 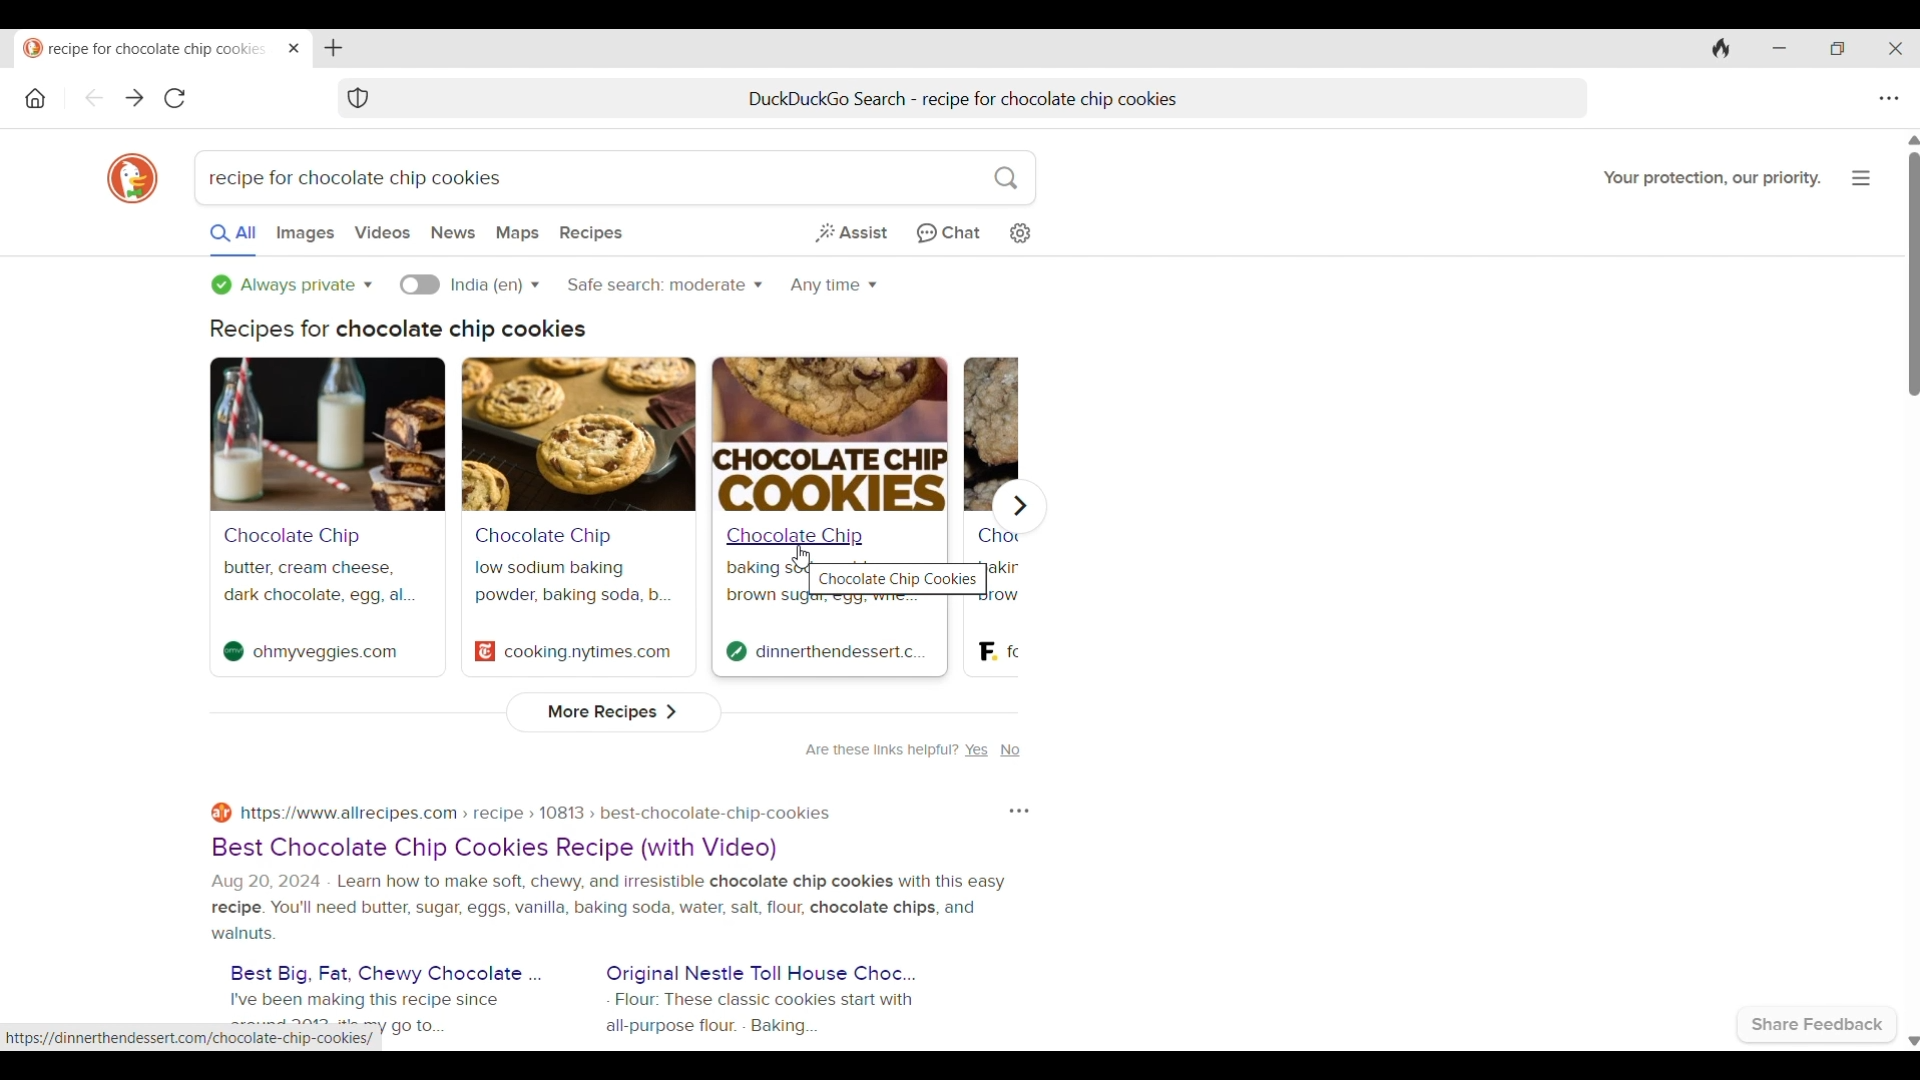 I want to click on Flour: These classic cookies start with
all-purpose flour. - Baking..., so click(x=760, y=1015).